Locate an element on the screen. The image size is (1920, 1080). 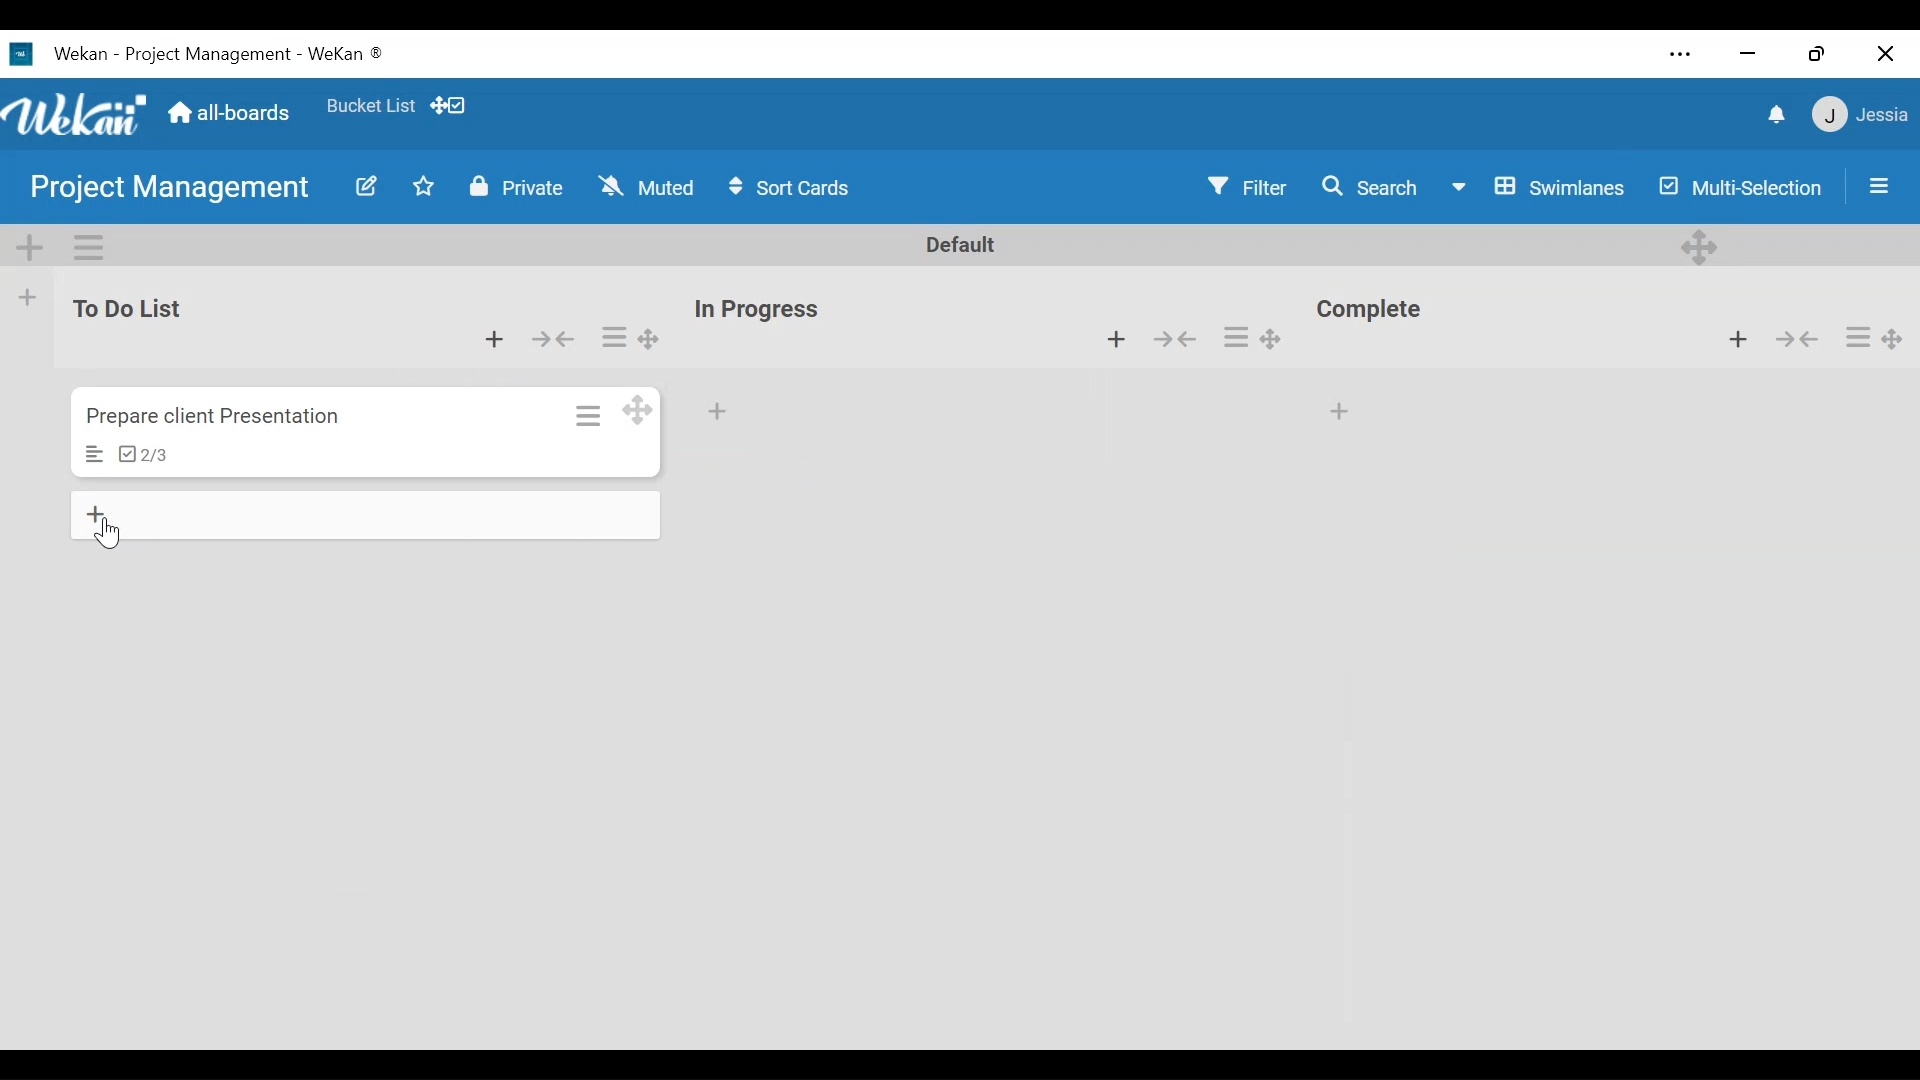
Sort cards is located at coordinates (793, 188).